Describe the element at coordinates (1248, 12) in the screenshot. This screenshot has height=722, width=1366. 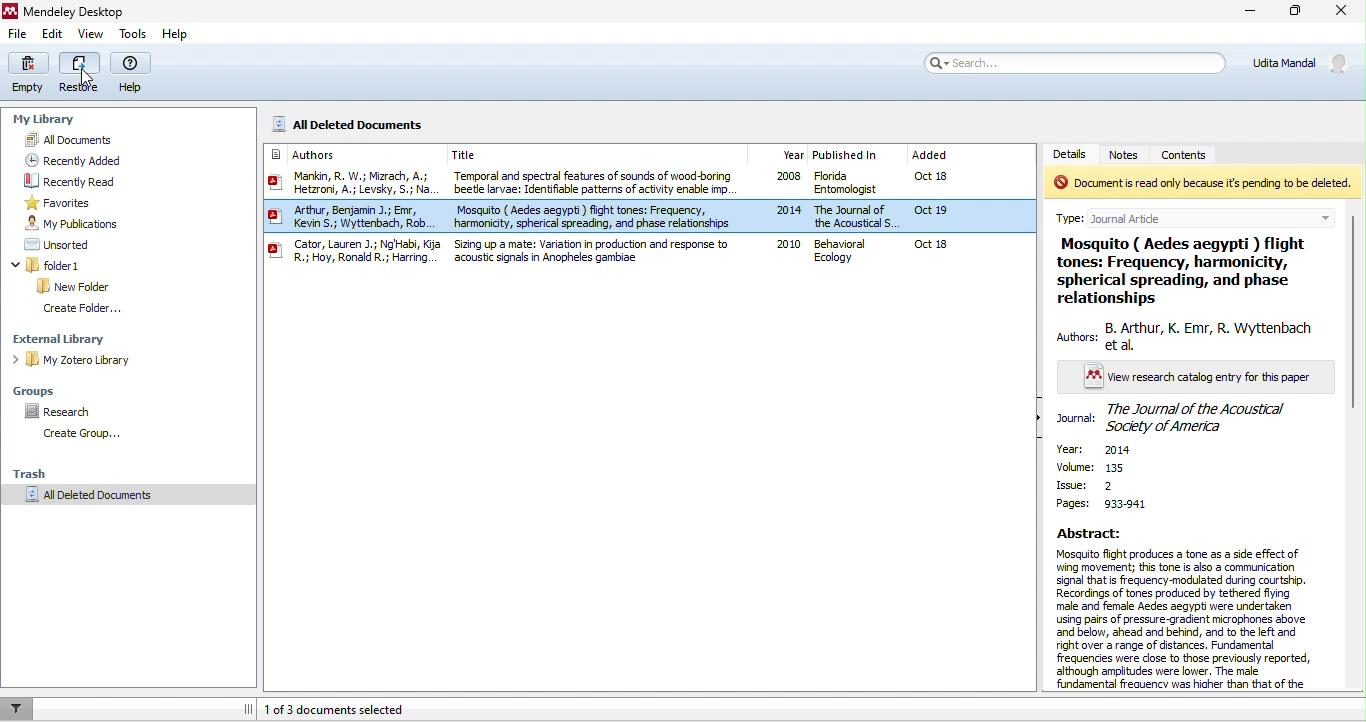
I see `minimize` at that location.